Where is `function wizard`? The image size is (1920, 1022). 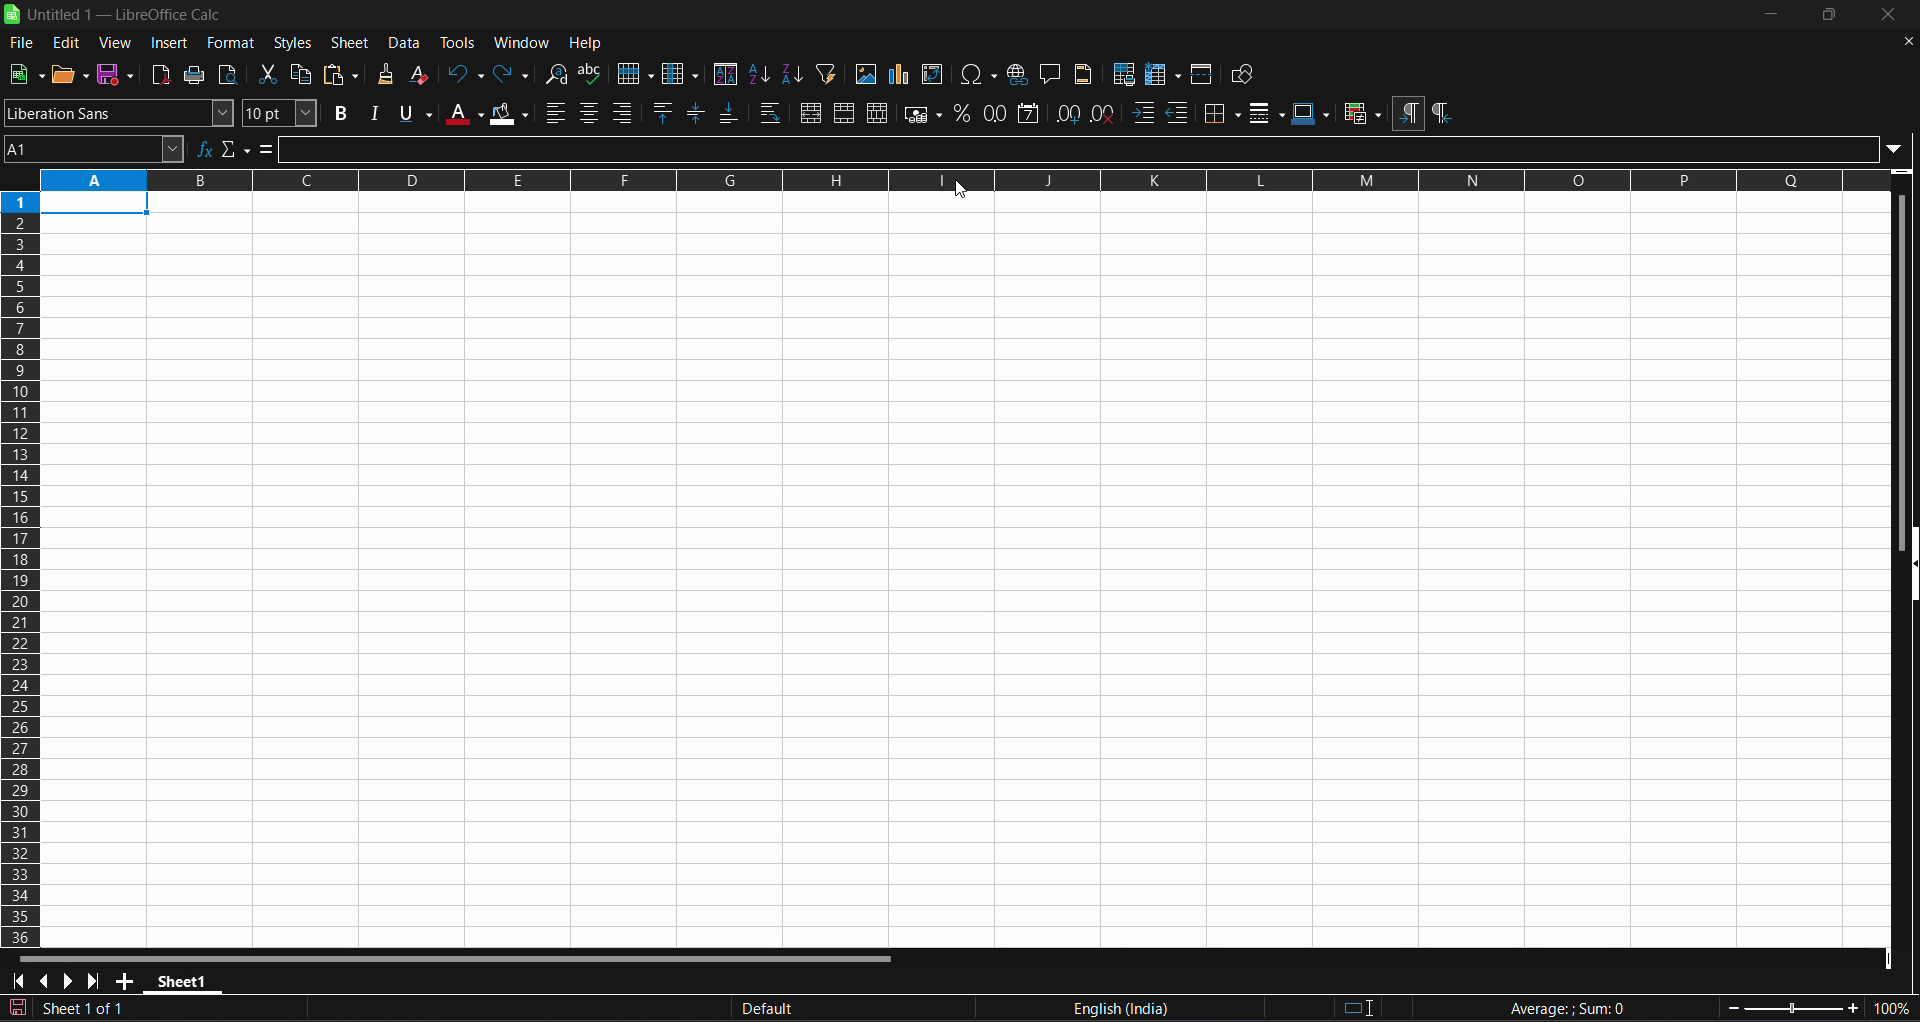
function wizard is located at coordinates (203, 147).